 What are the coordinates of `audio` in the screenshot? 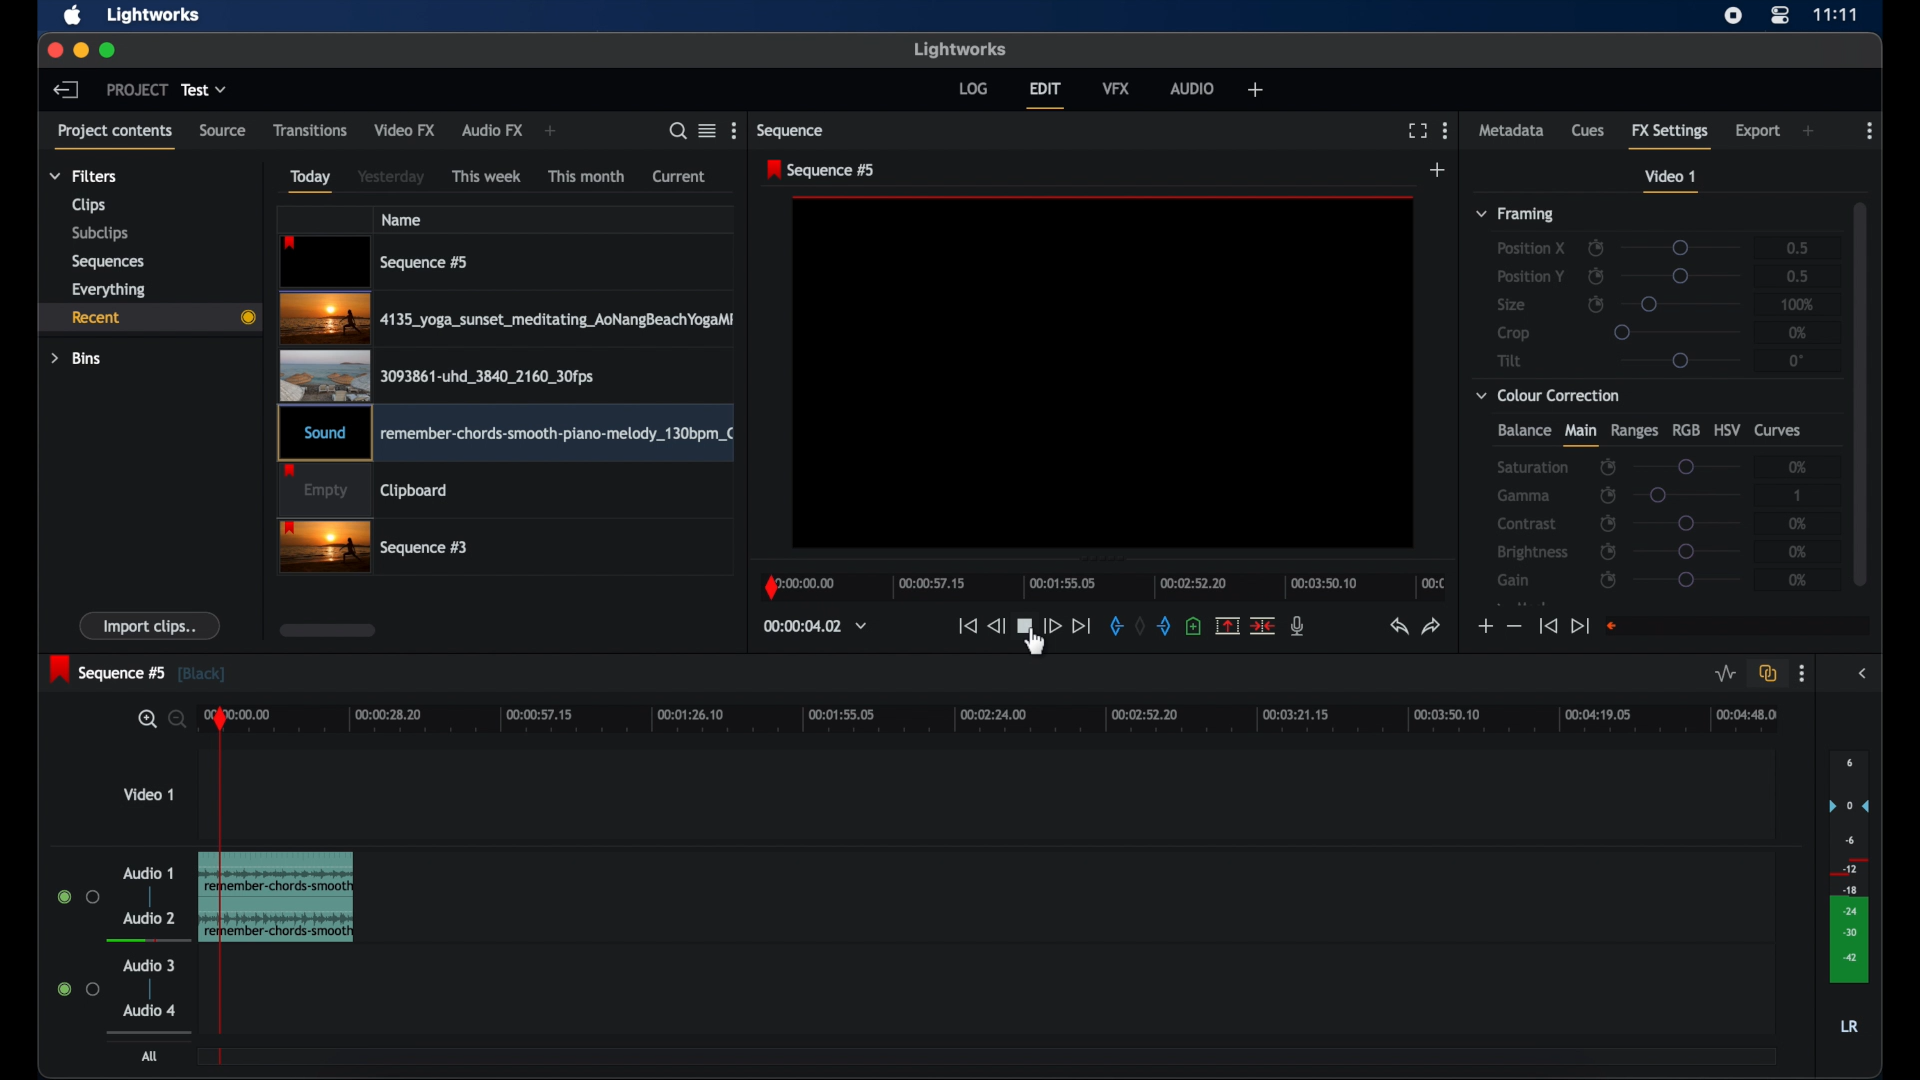 It's located at (149, 1010).